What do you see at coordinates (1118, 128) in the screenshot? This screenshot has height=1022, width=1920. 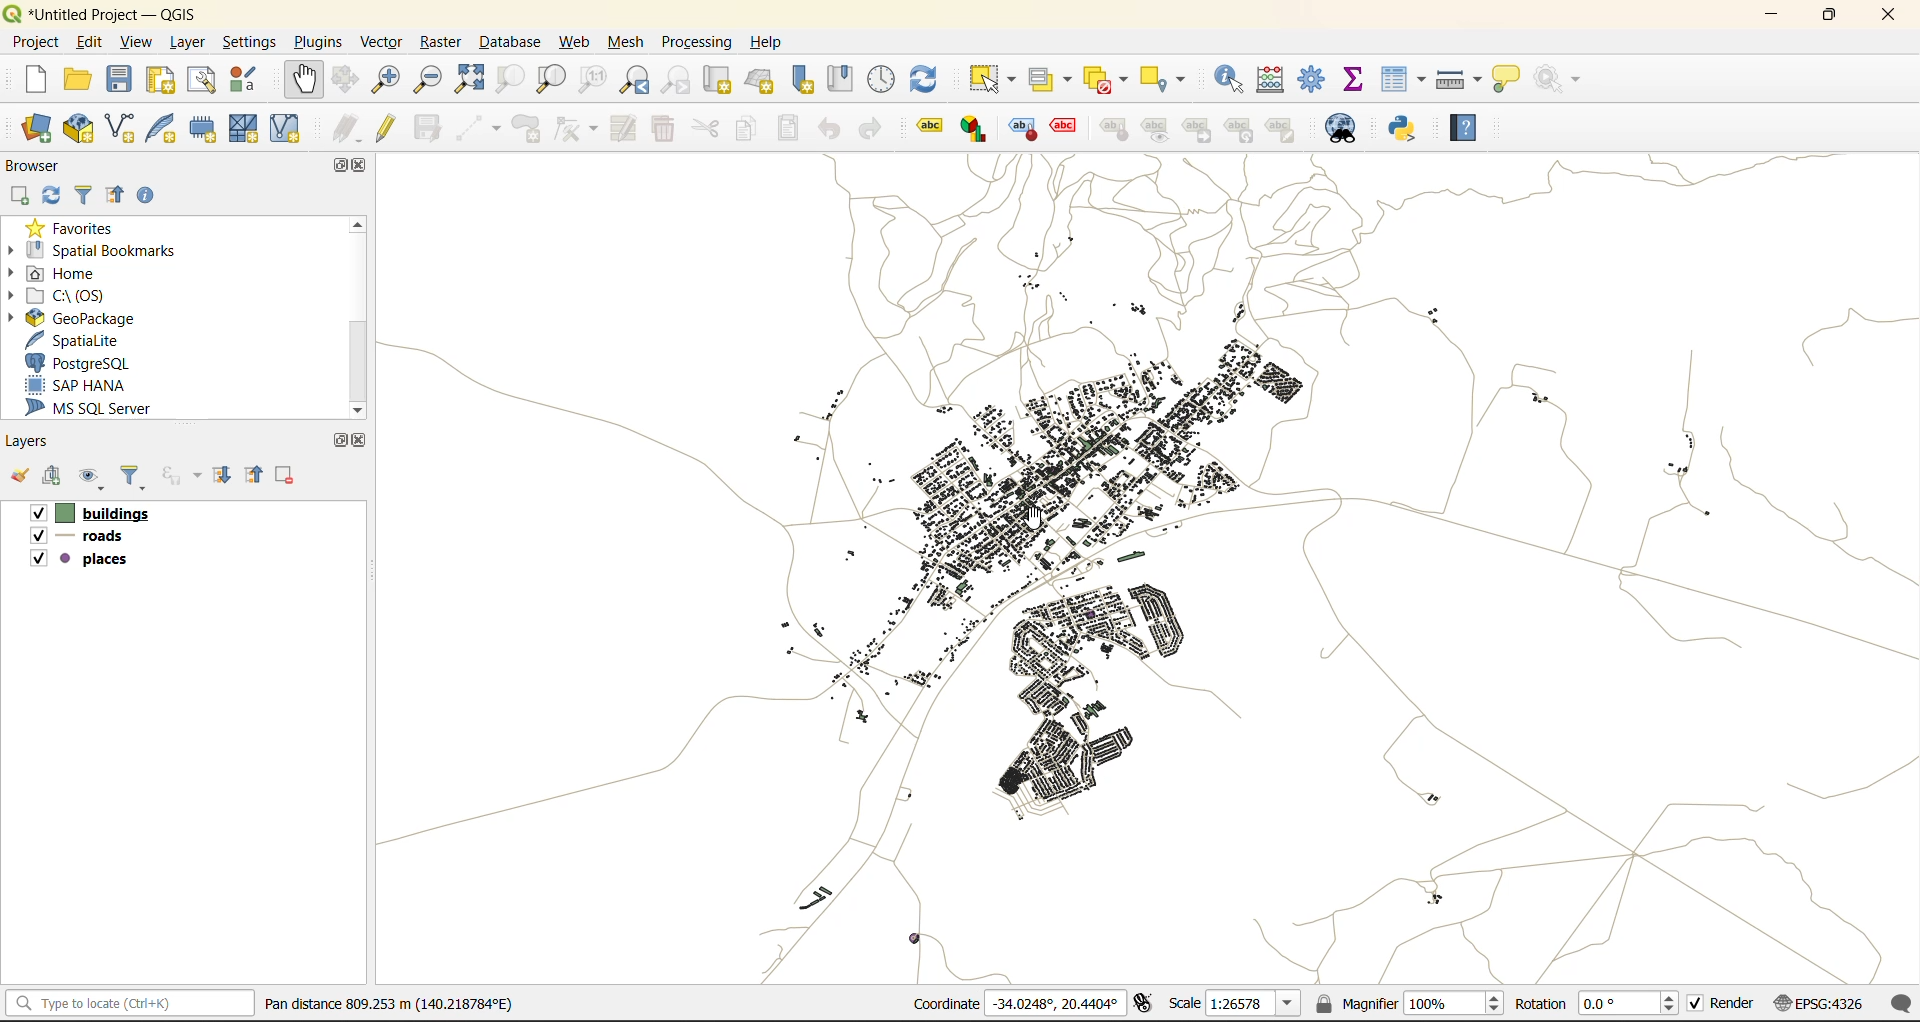 I see `style` at bounding box center [1118, 128].